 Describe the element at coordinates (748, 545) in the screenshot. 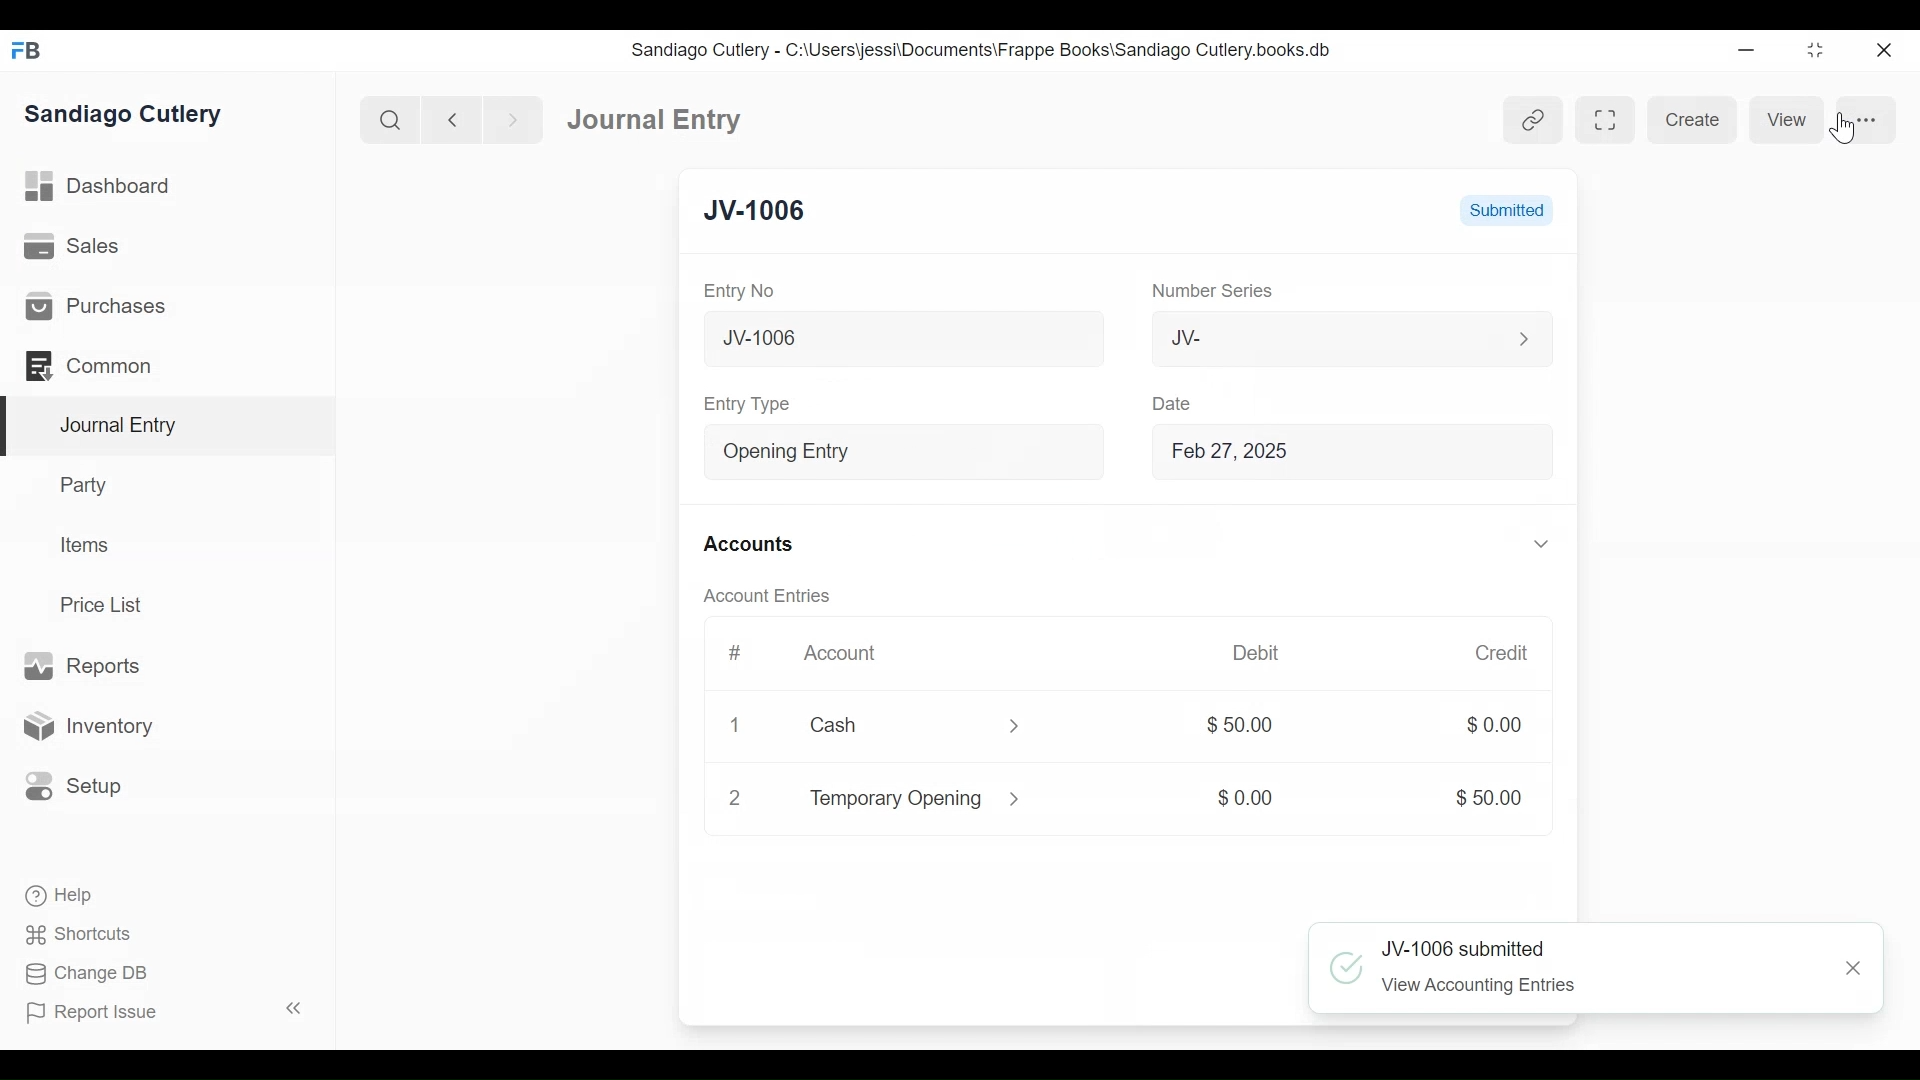

I see `Accounts` at that location.